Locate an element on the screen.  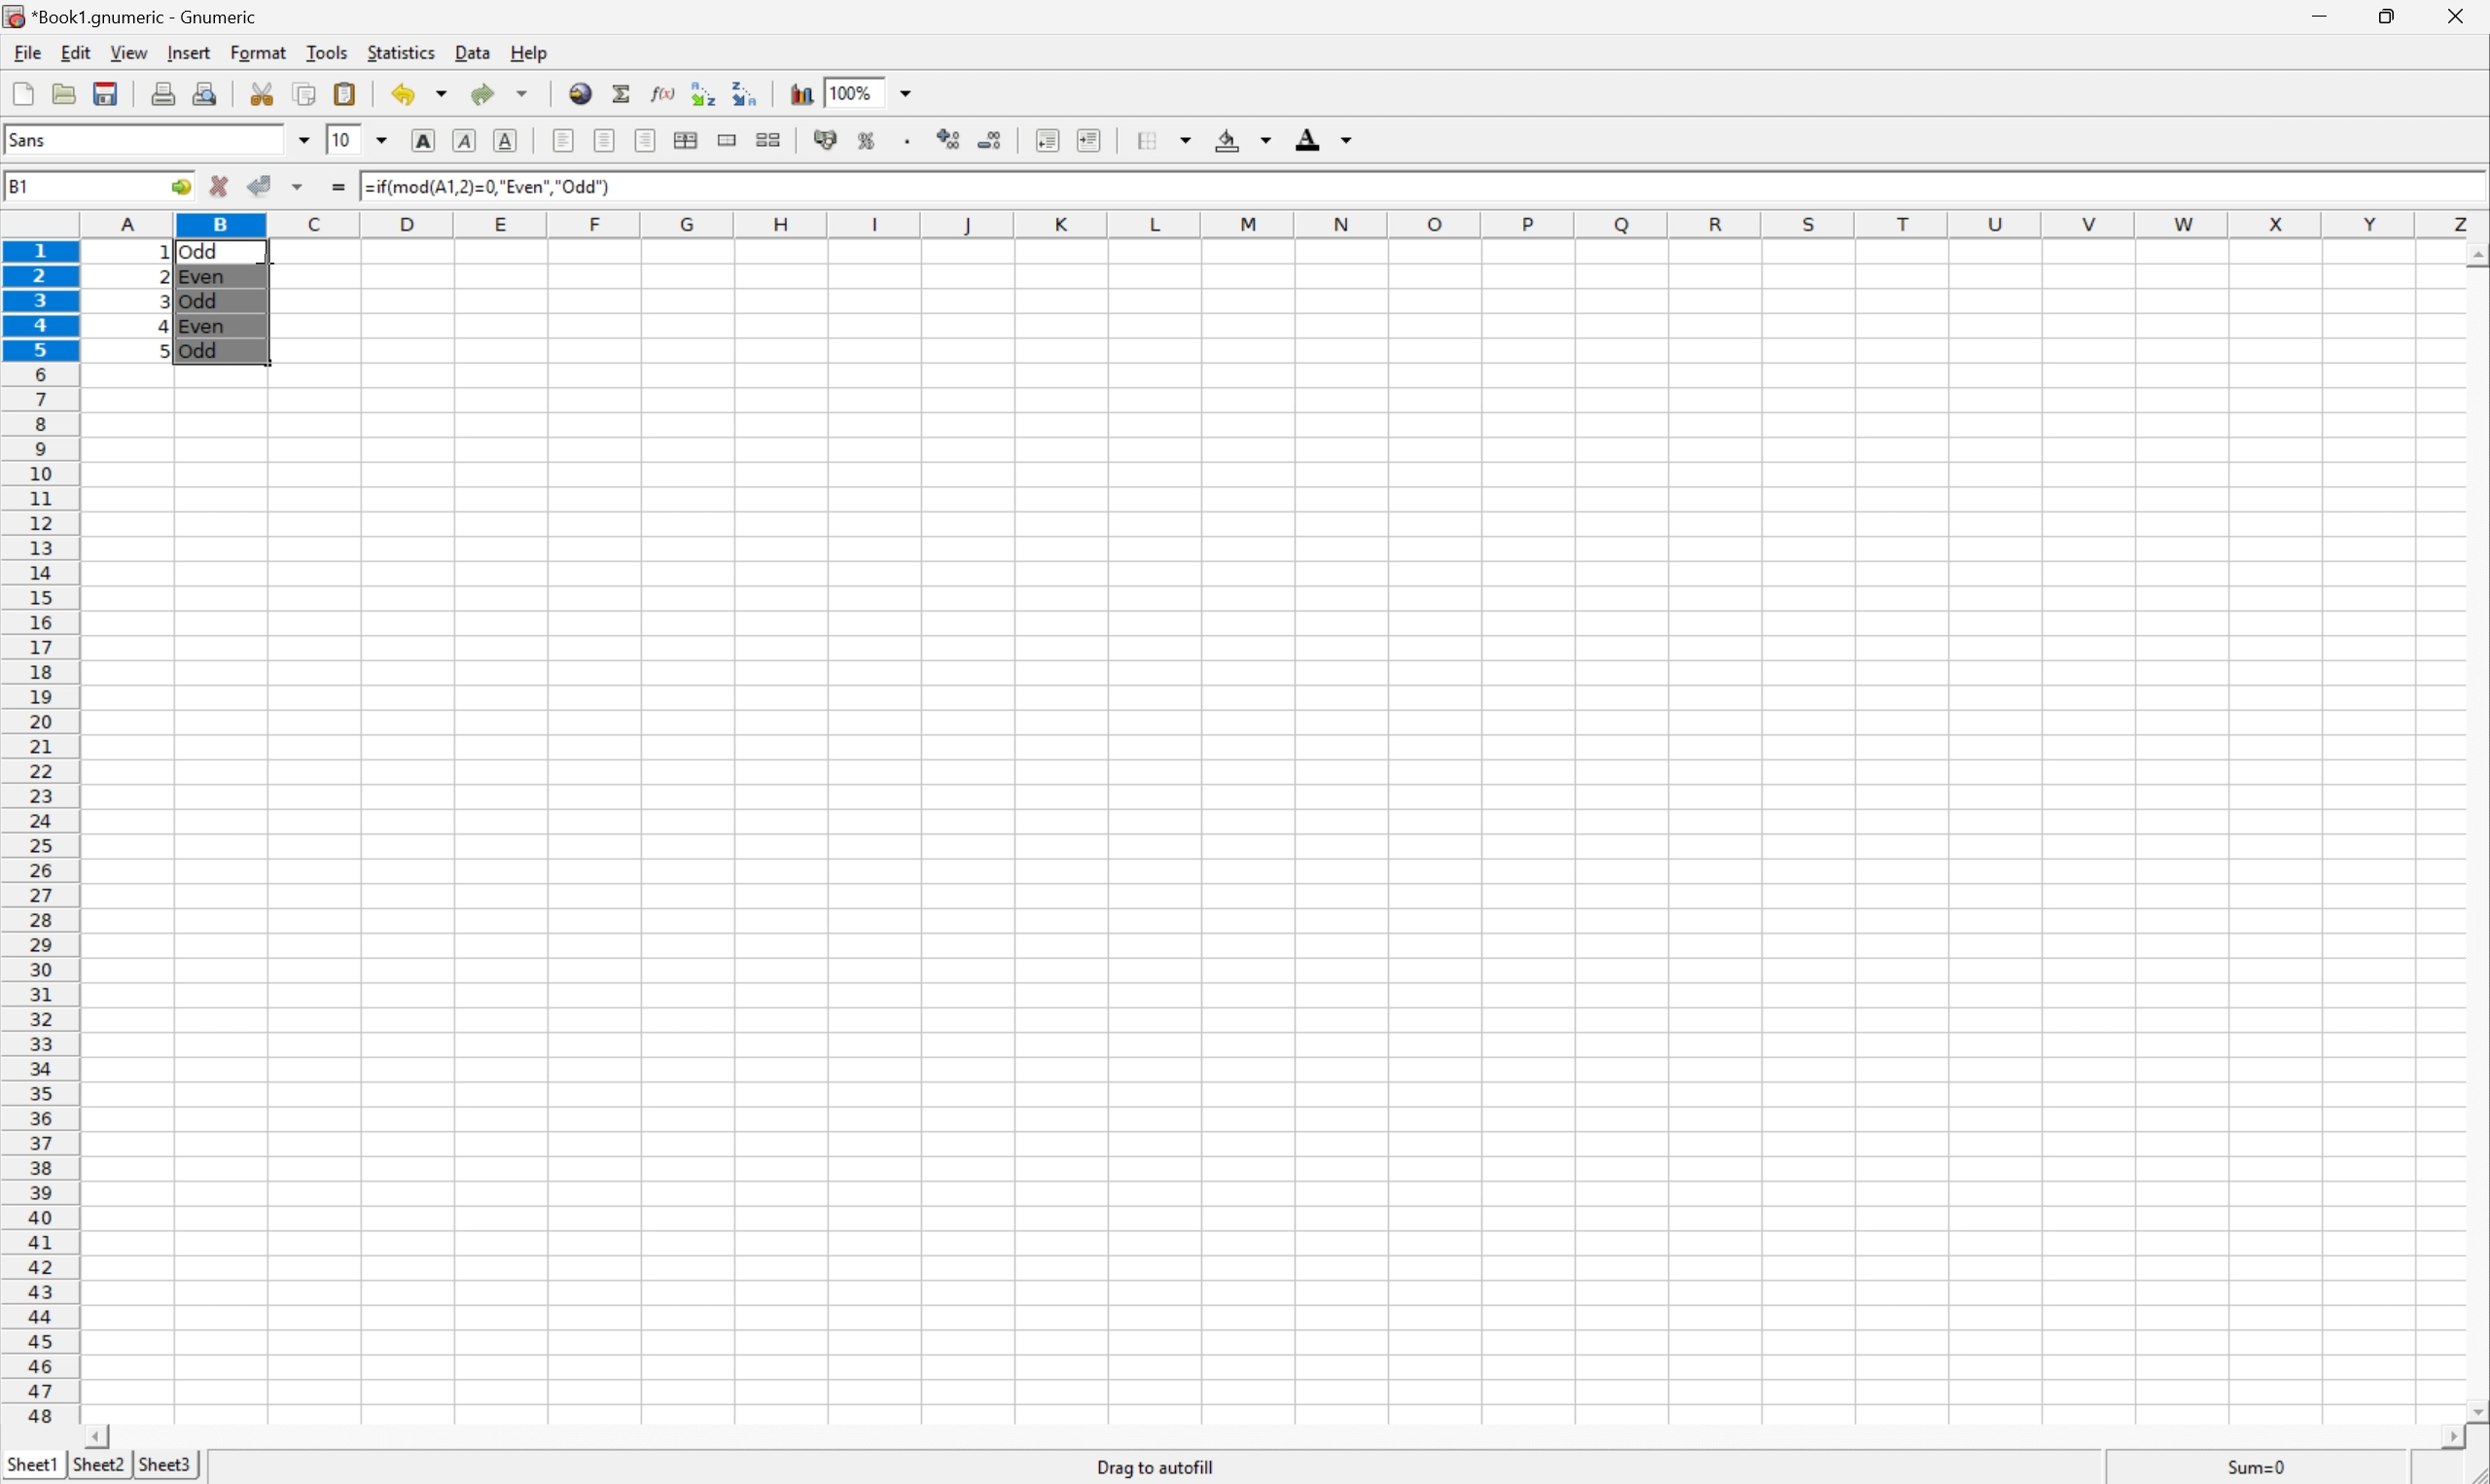
Foreground is located at coordinates (1326, 139).